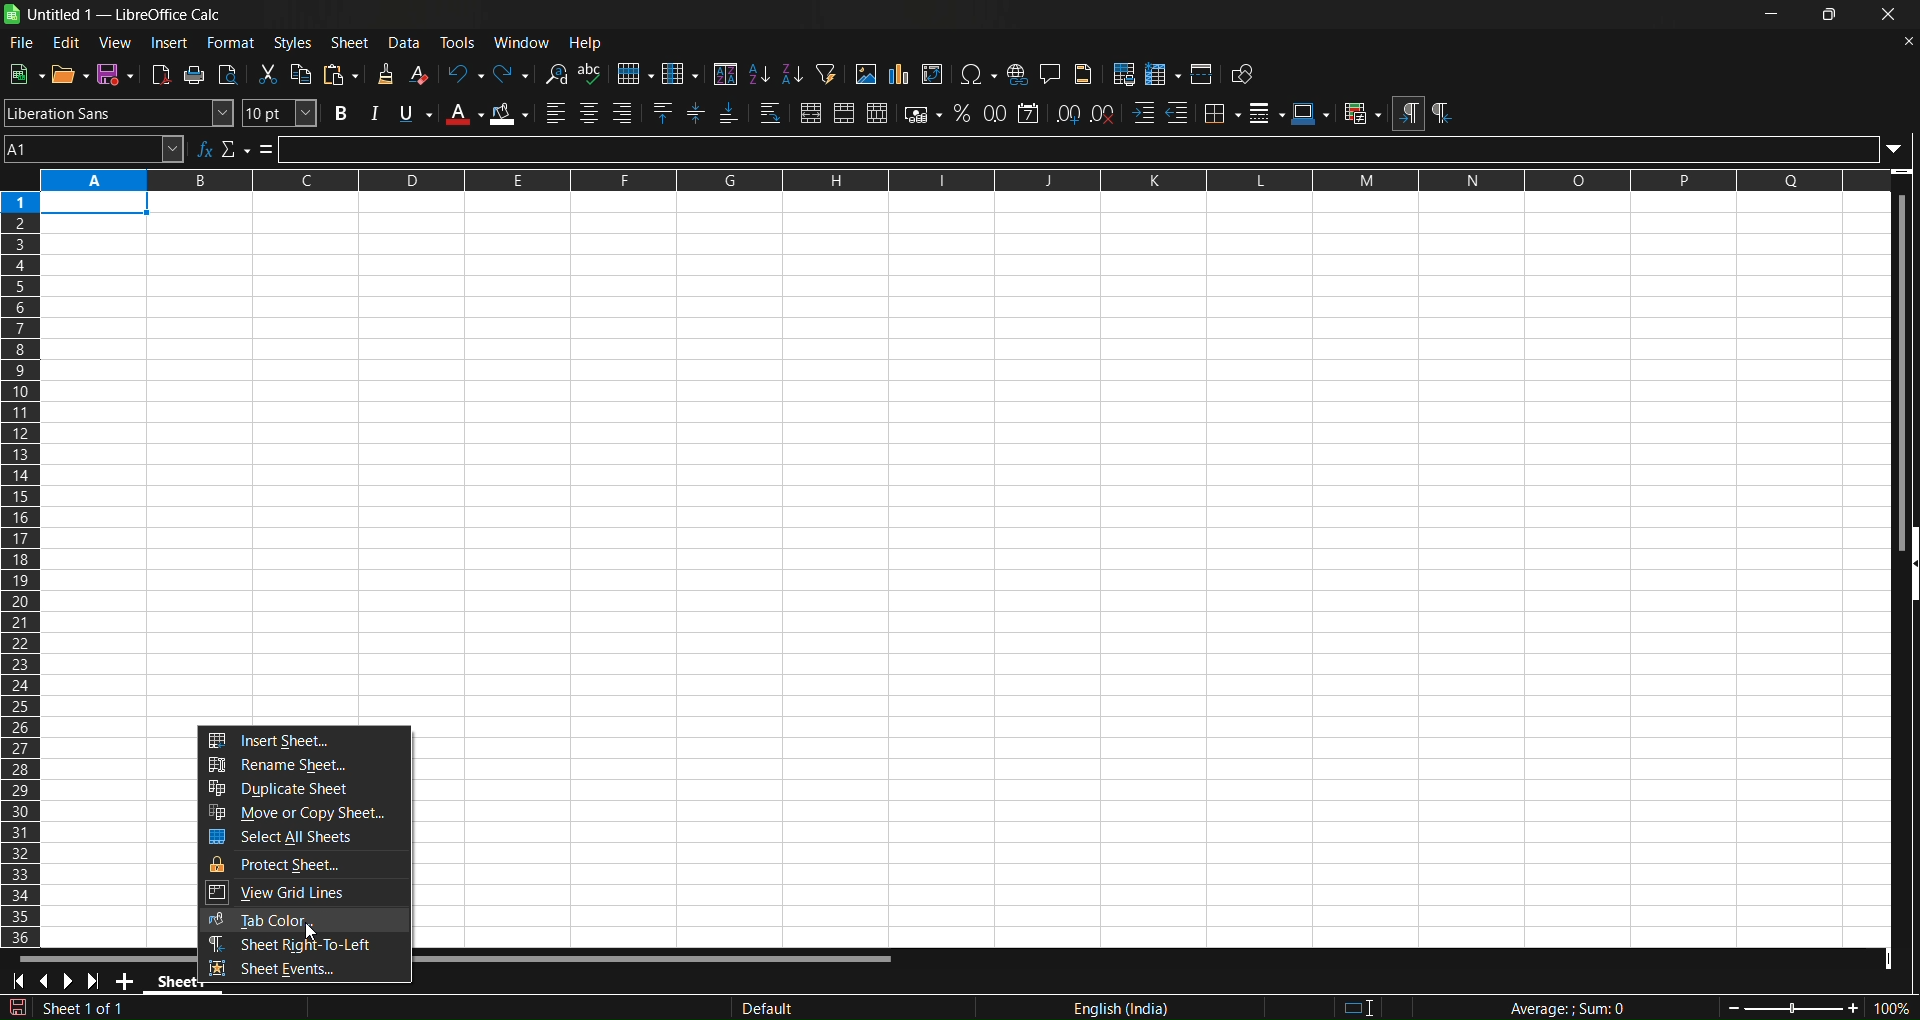 This screenshot has width=1920, height=1020. Describe the element at coordinates (421, 74) in the screenshot. I see `clear direct formatting` at that location.